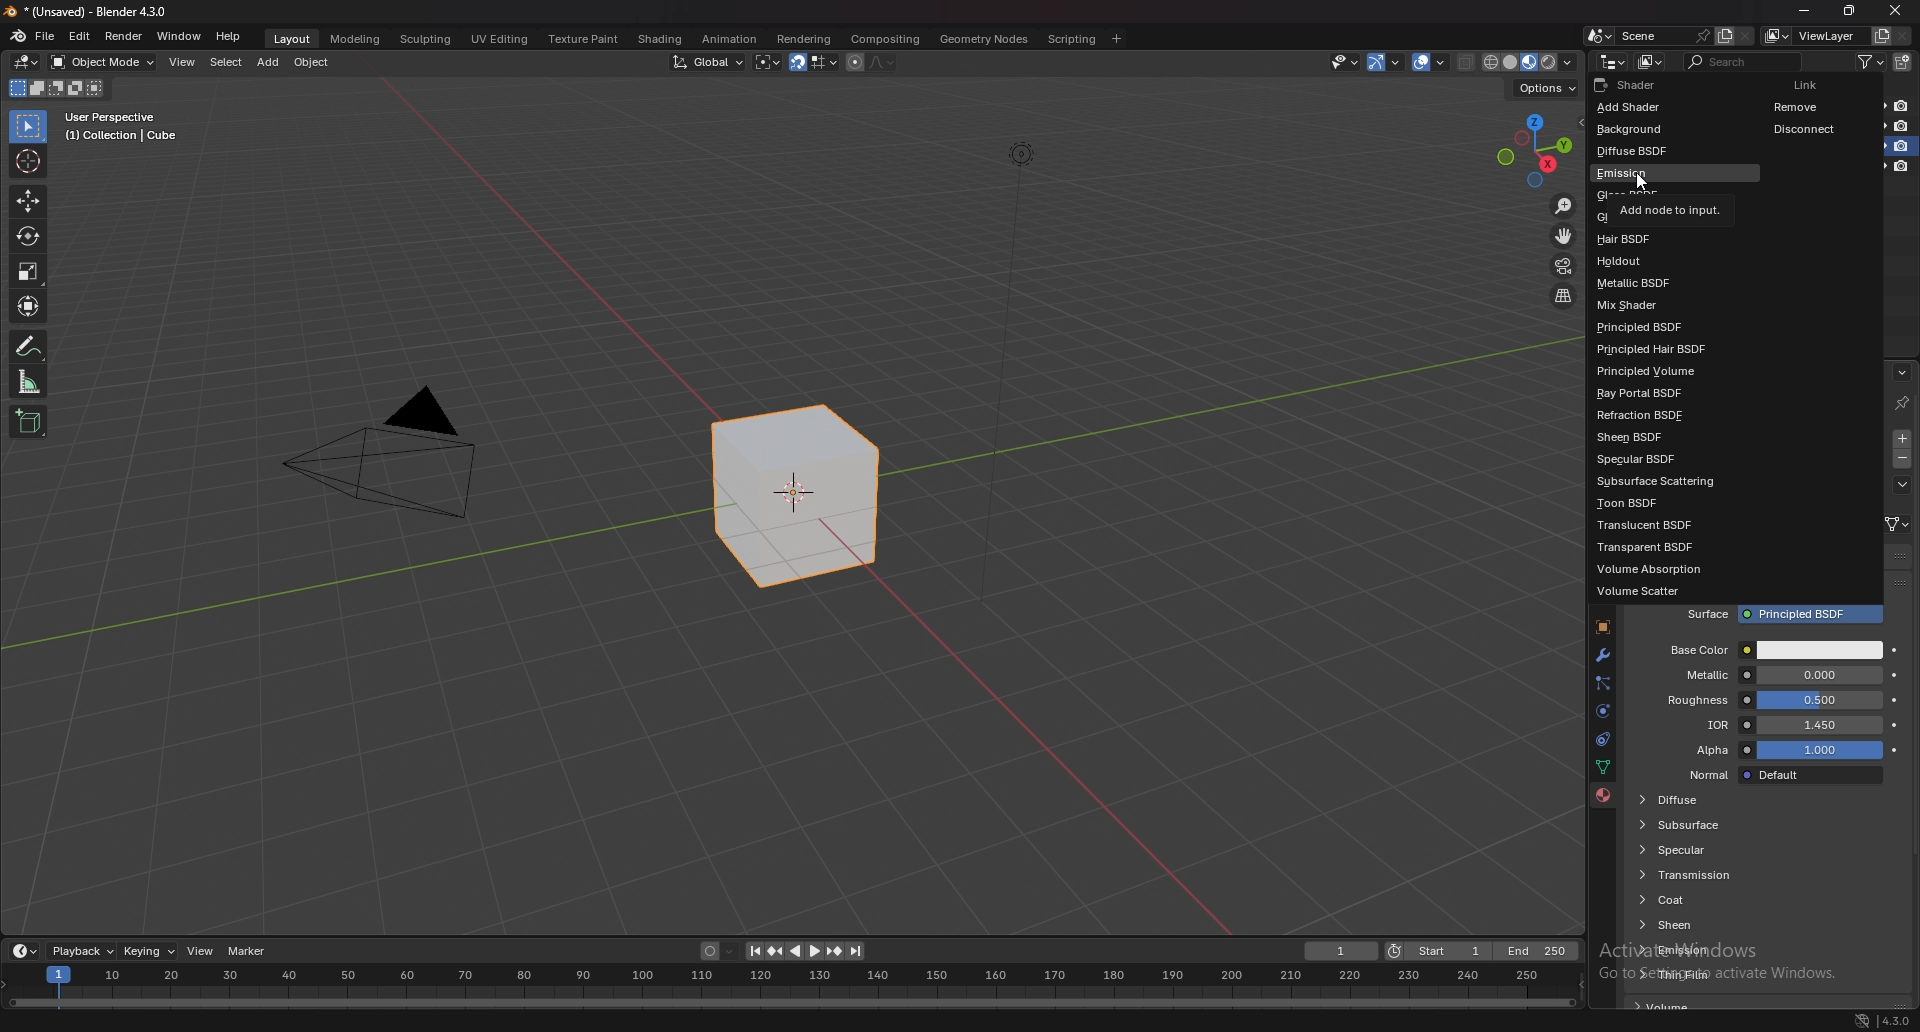 This screenshot has width=1920, height=1032. I want to click on animate property, so click(1895, 749).